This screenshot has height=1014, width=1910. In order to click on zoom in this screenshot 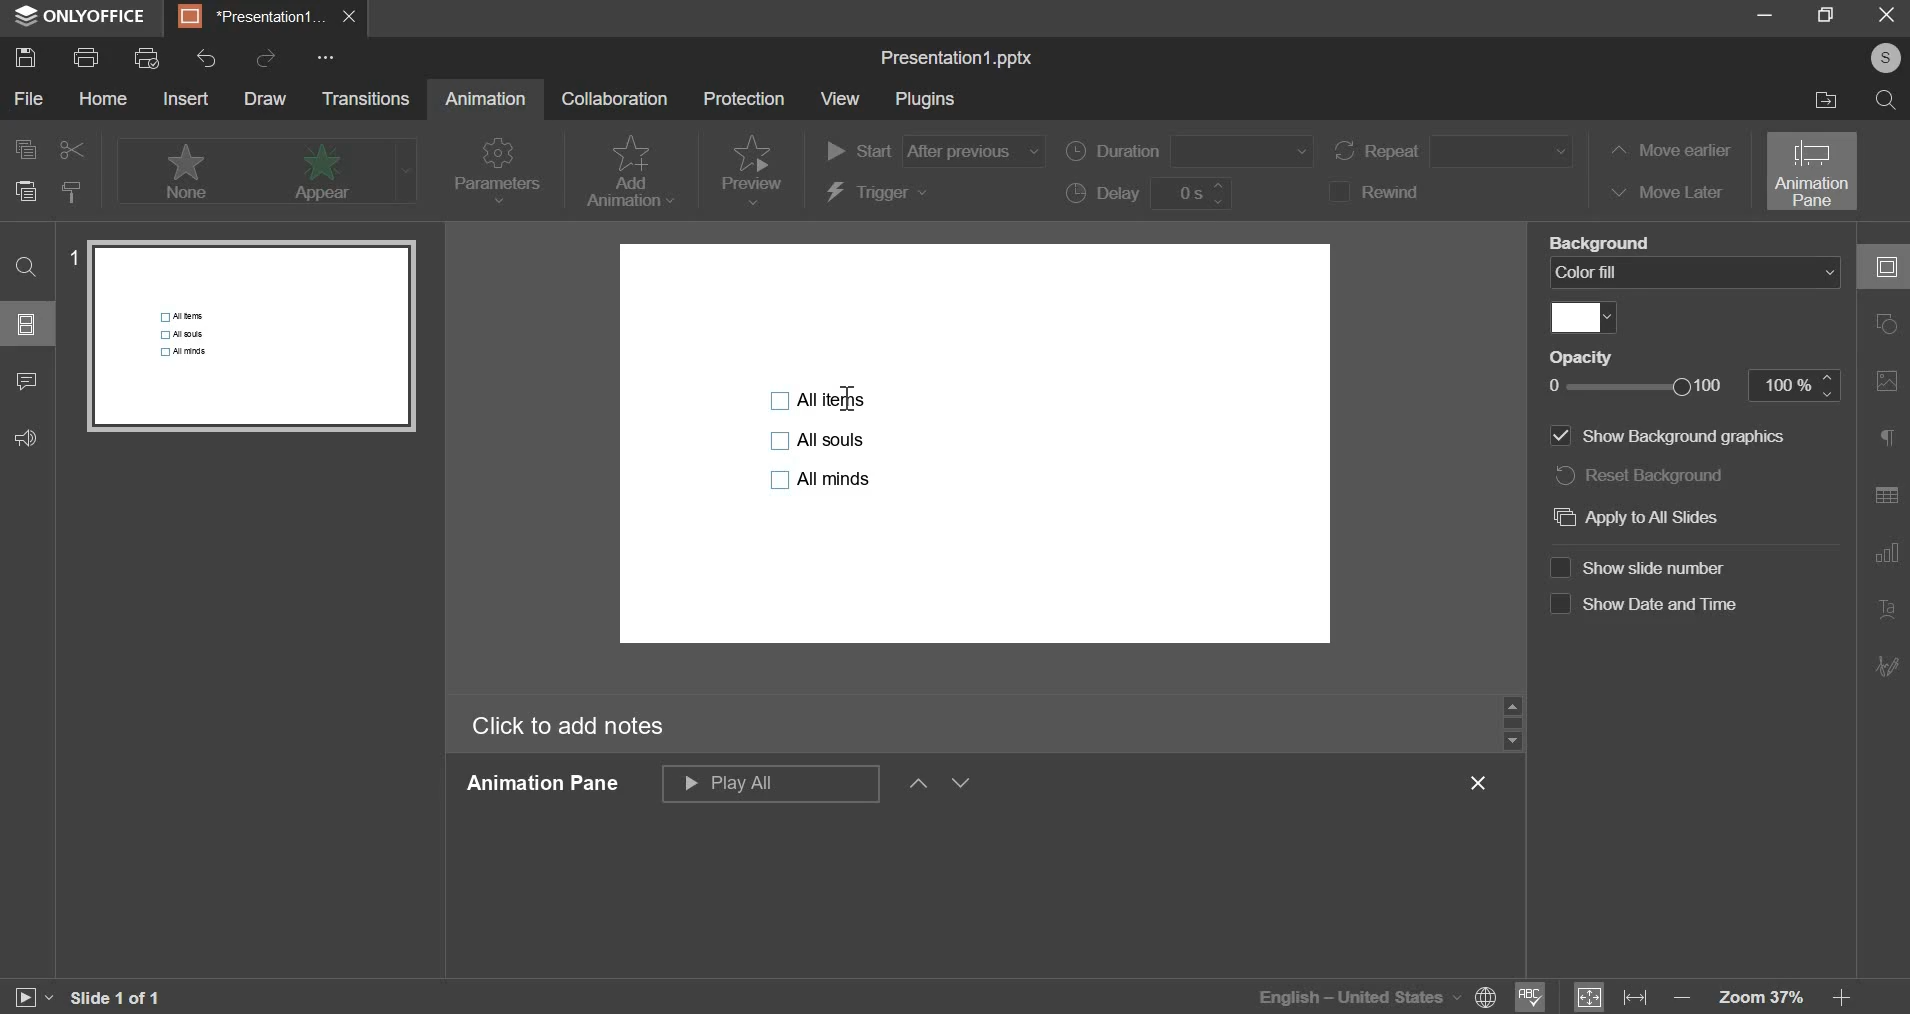, I will do `click(1776, 997)`.